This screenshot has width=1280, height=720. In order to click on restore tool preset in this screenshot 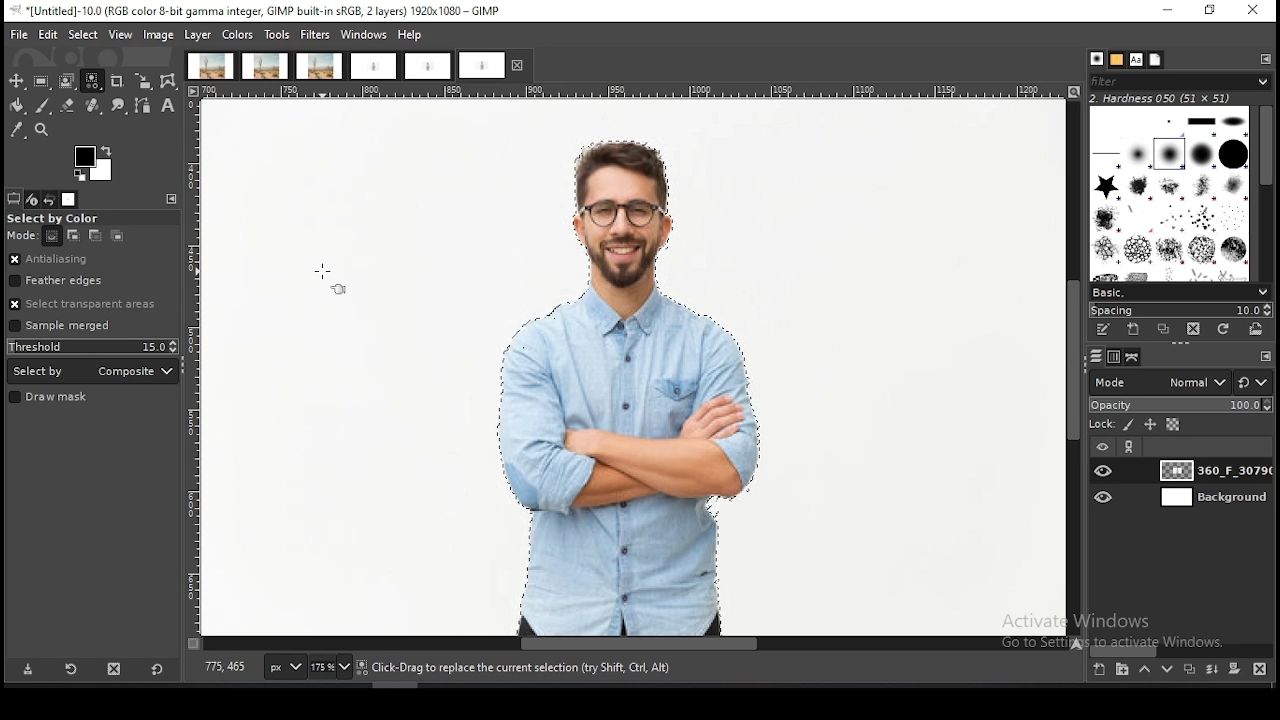, I will do `click(73, 668)`.